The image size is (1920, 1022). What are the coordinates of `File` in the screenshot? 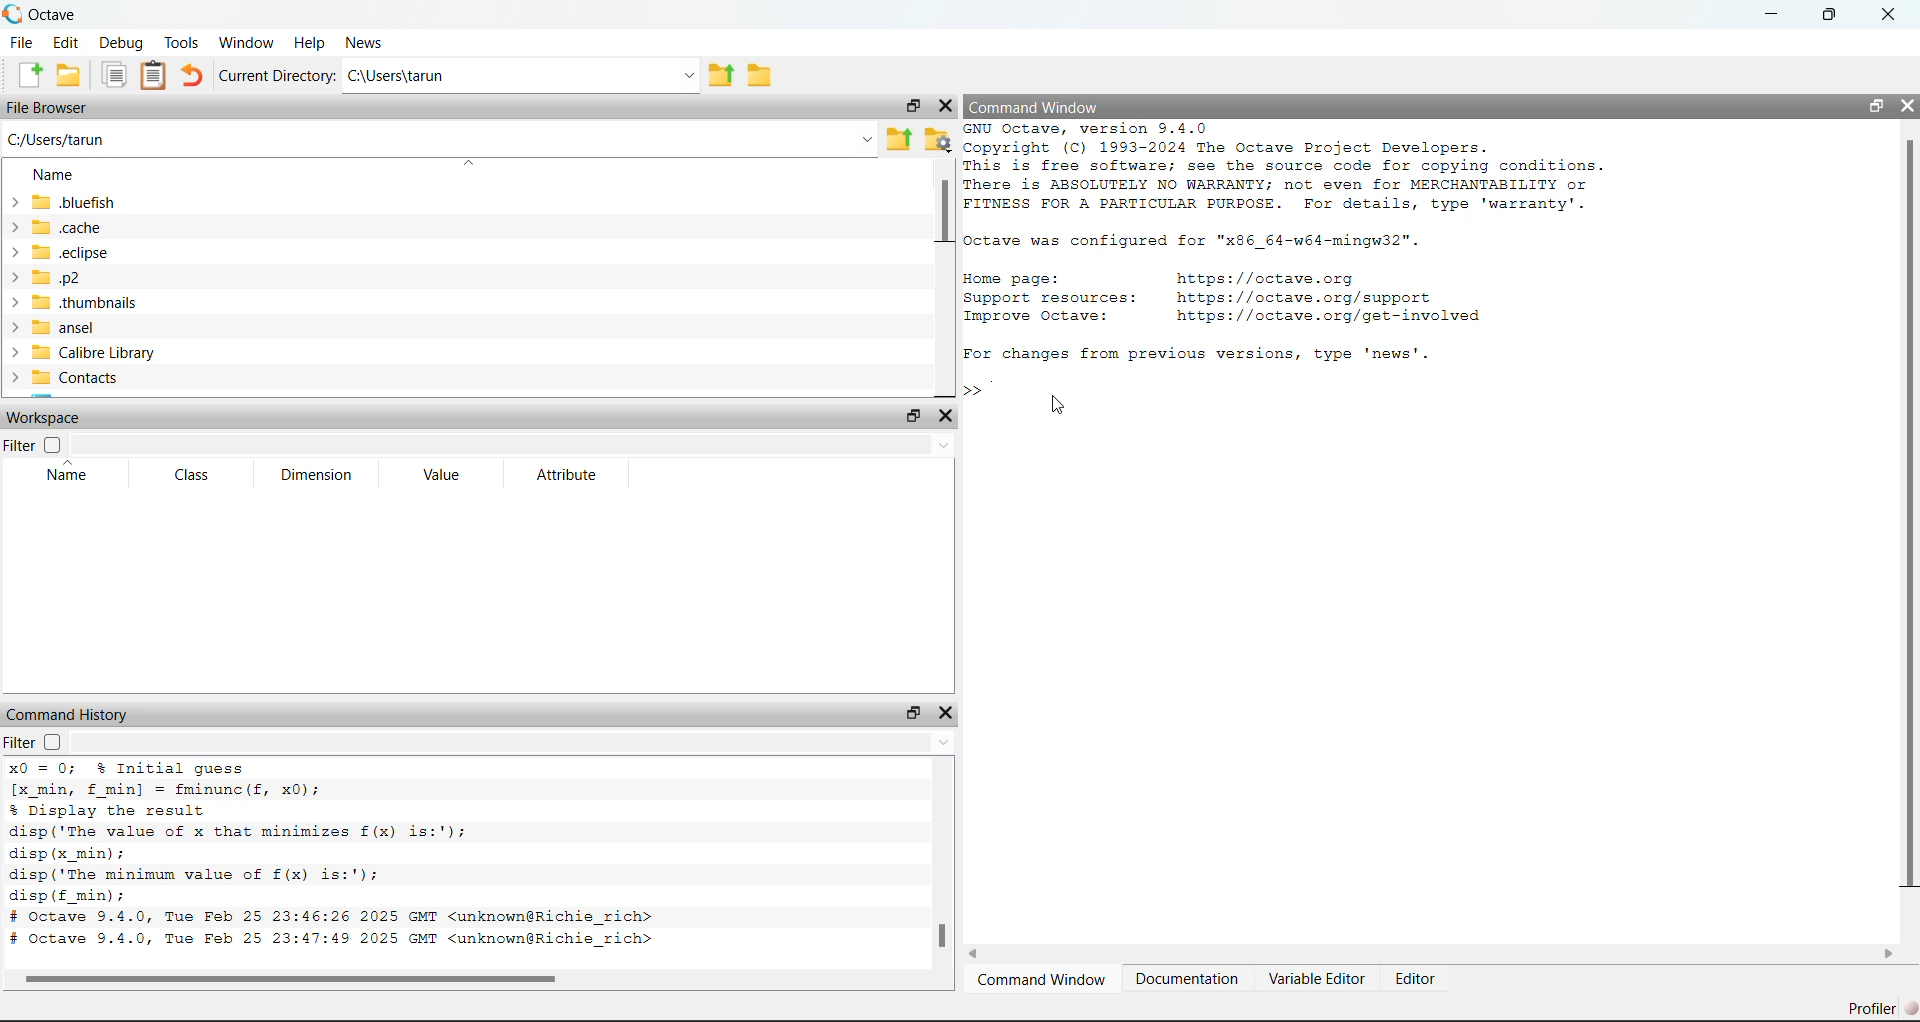 It's located at (23, 42).